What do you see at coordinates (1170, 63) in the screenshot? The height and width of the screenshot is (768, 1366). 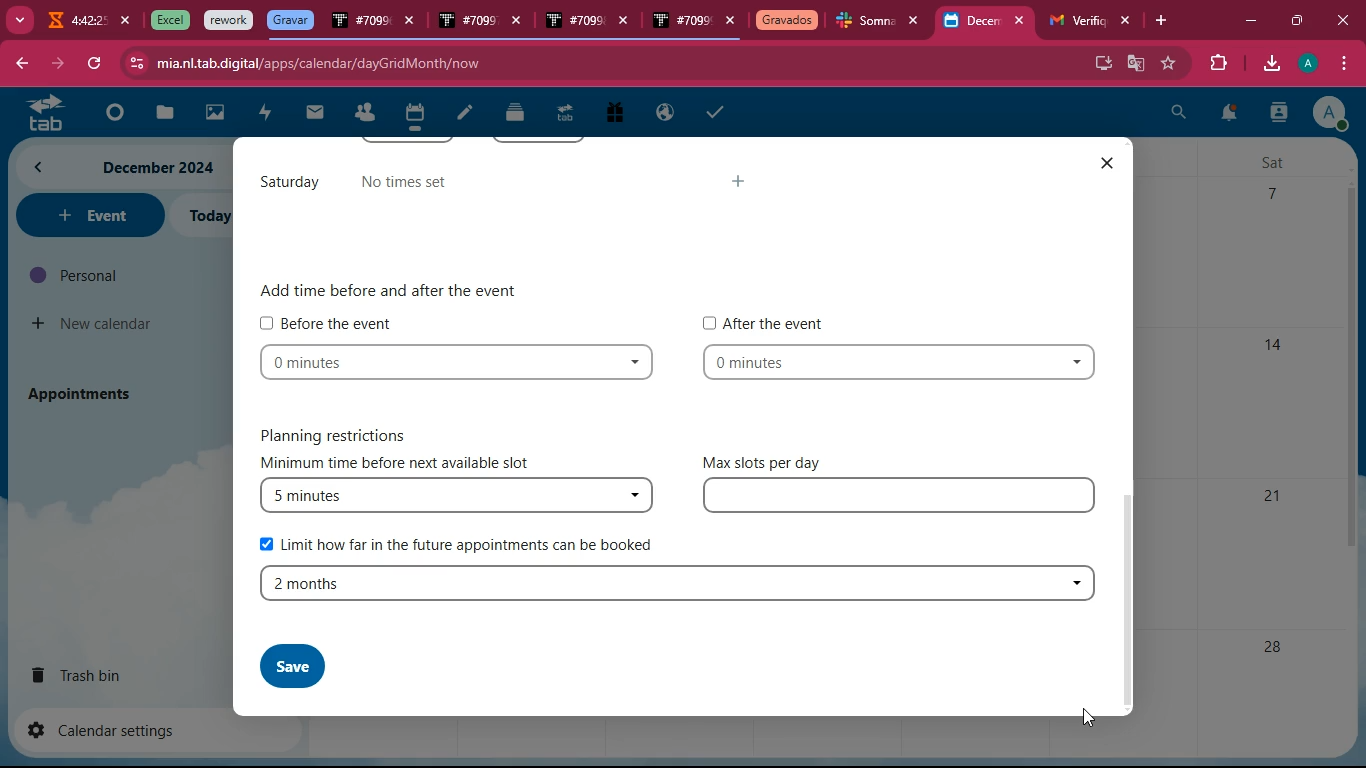 I see `favorites` at bounding box center [1170, 63].